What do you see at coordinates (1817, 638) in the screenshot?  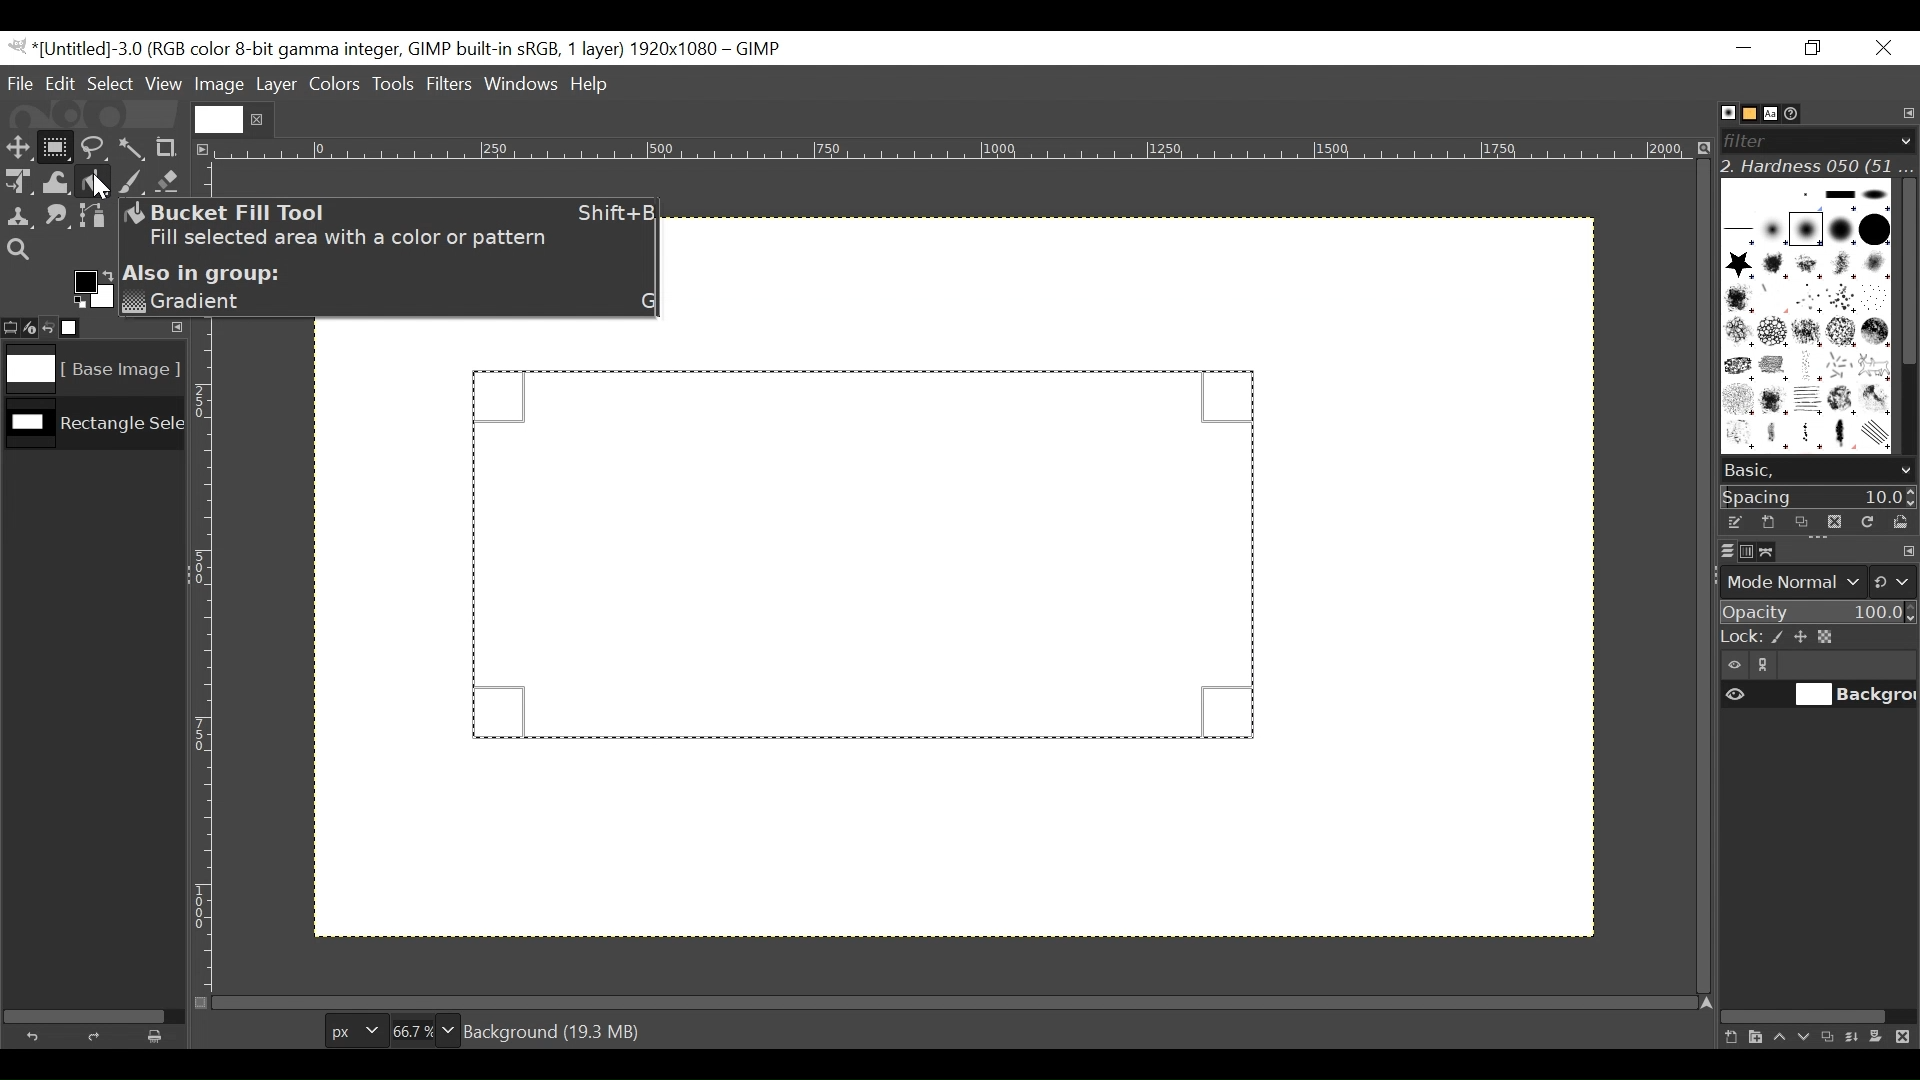 I see `Lock` at bounding box center [1817, 638].